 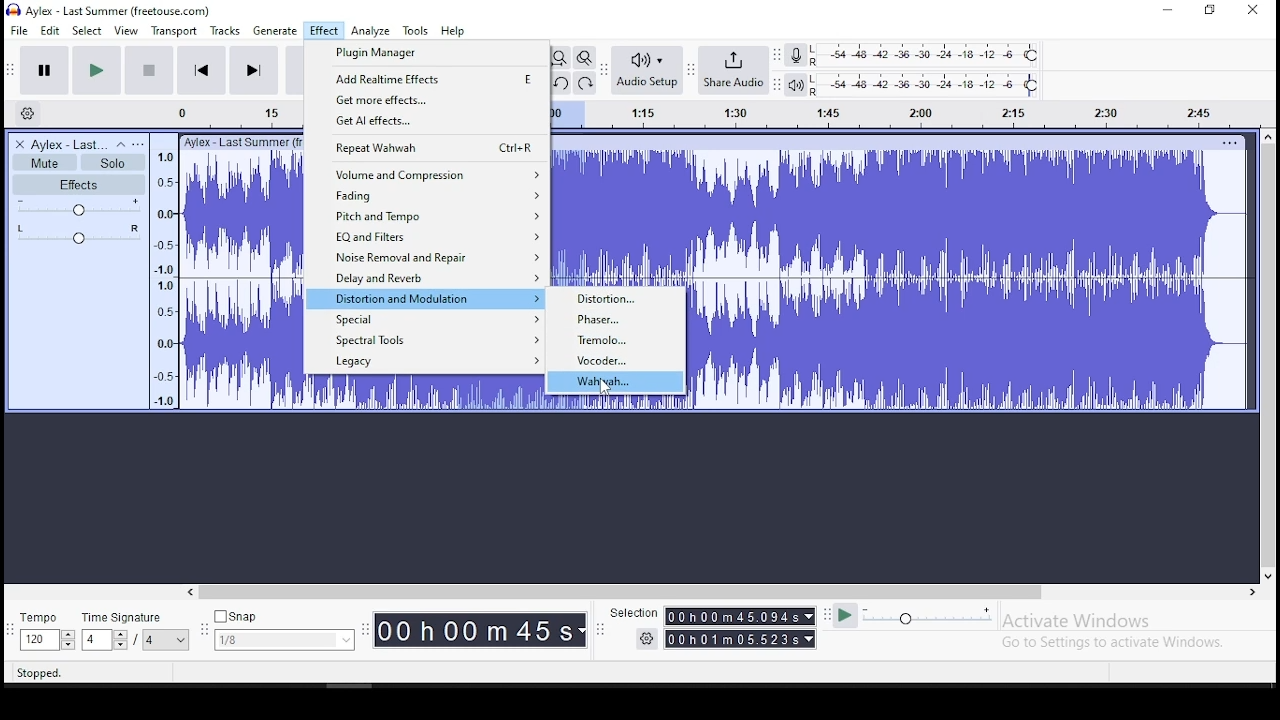 I want to click on distortion and modulation, so click(x=425, y=299).